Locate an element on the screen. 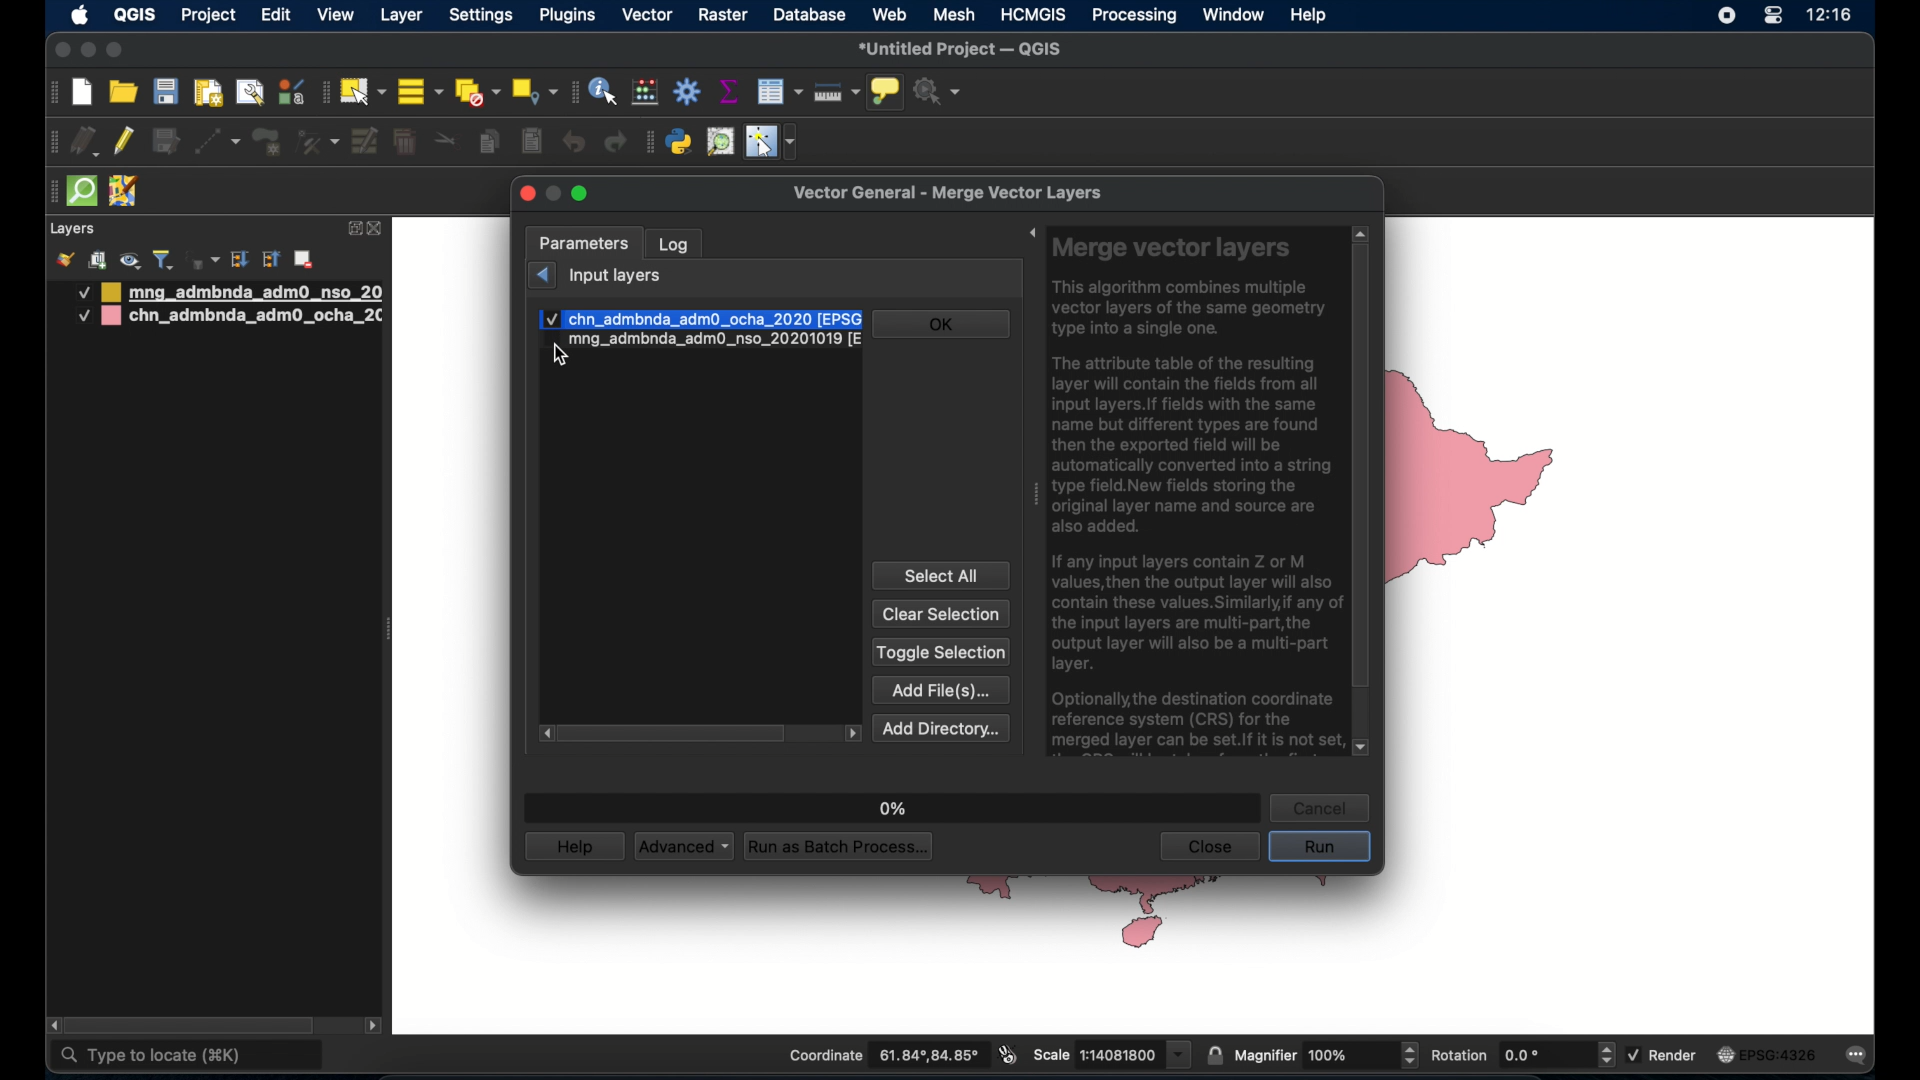  close is located at coordinates (60, 51).